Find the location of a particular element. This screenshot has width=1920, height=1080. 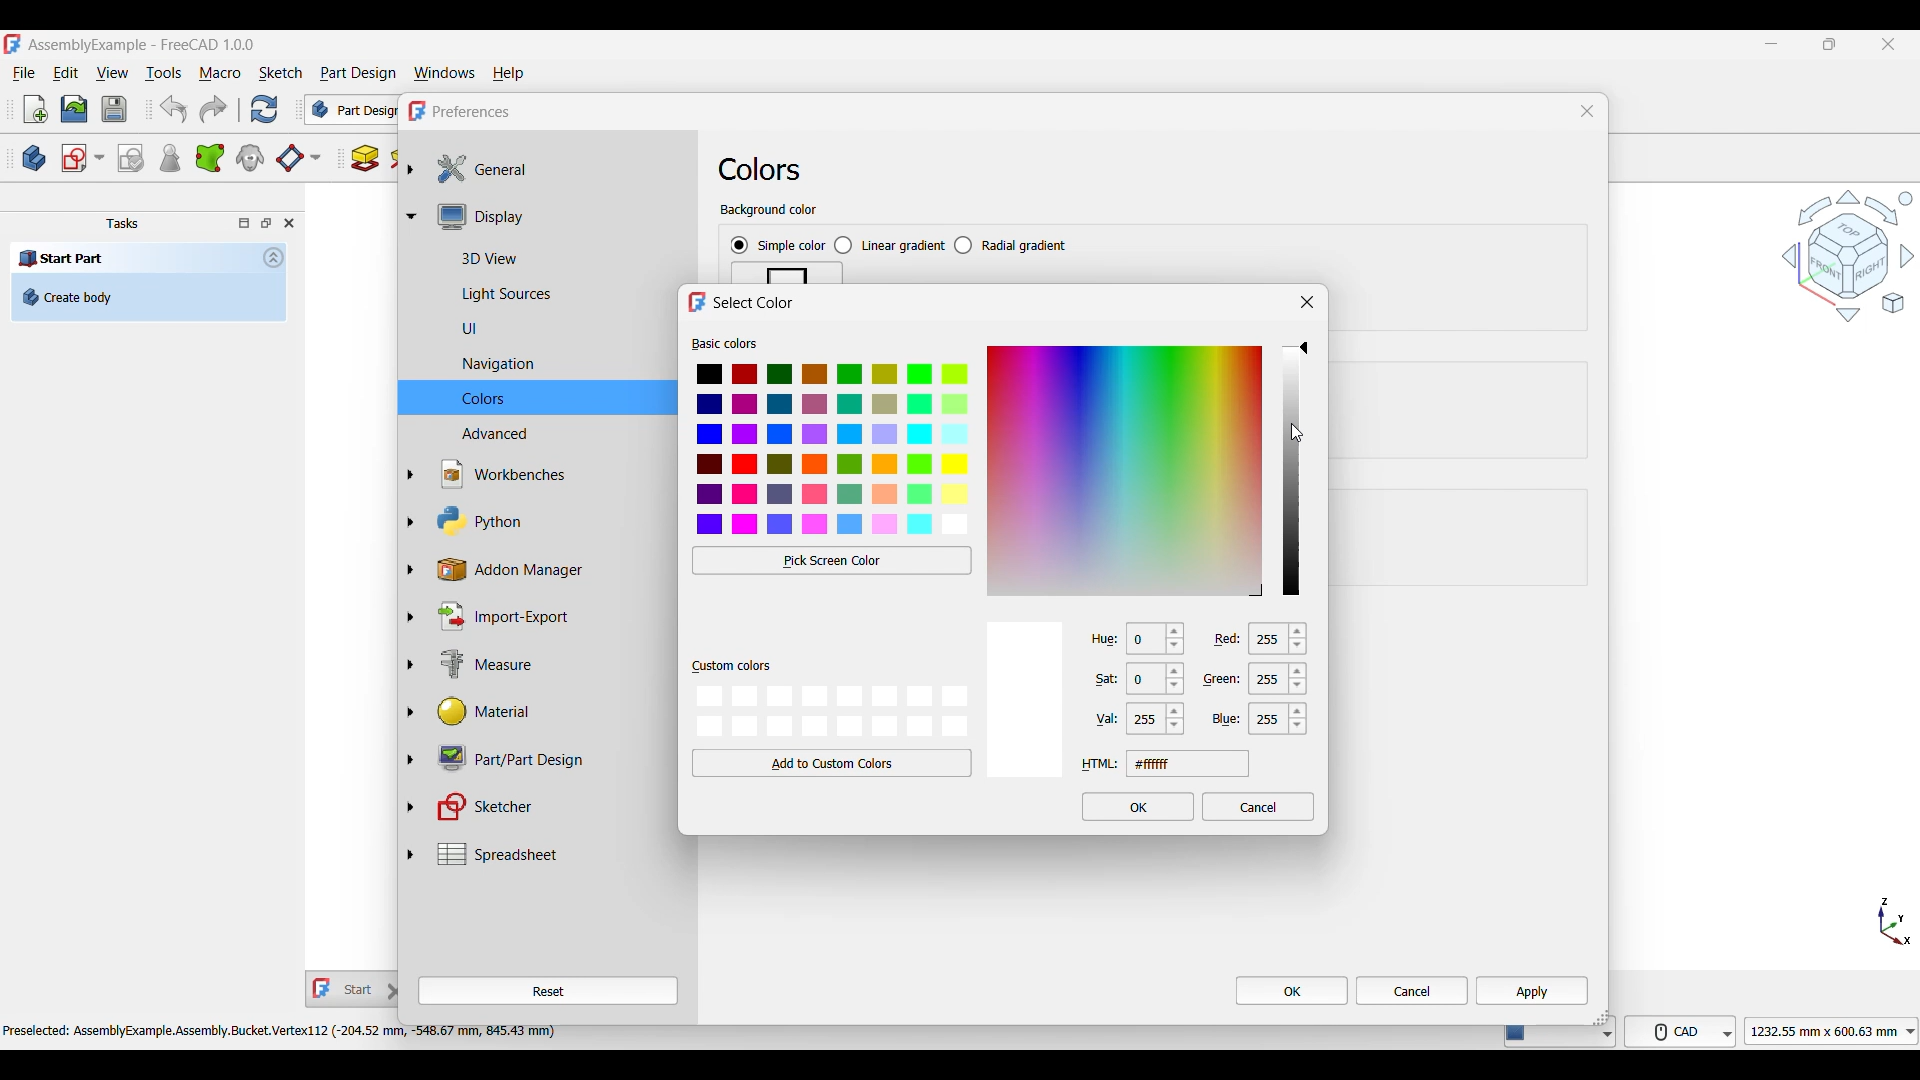

Cancel is located at coordinates (1259, 806).